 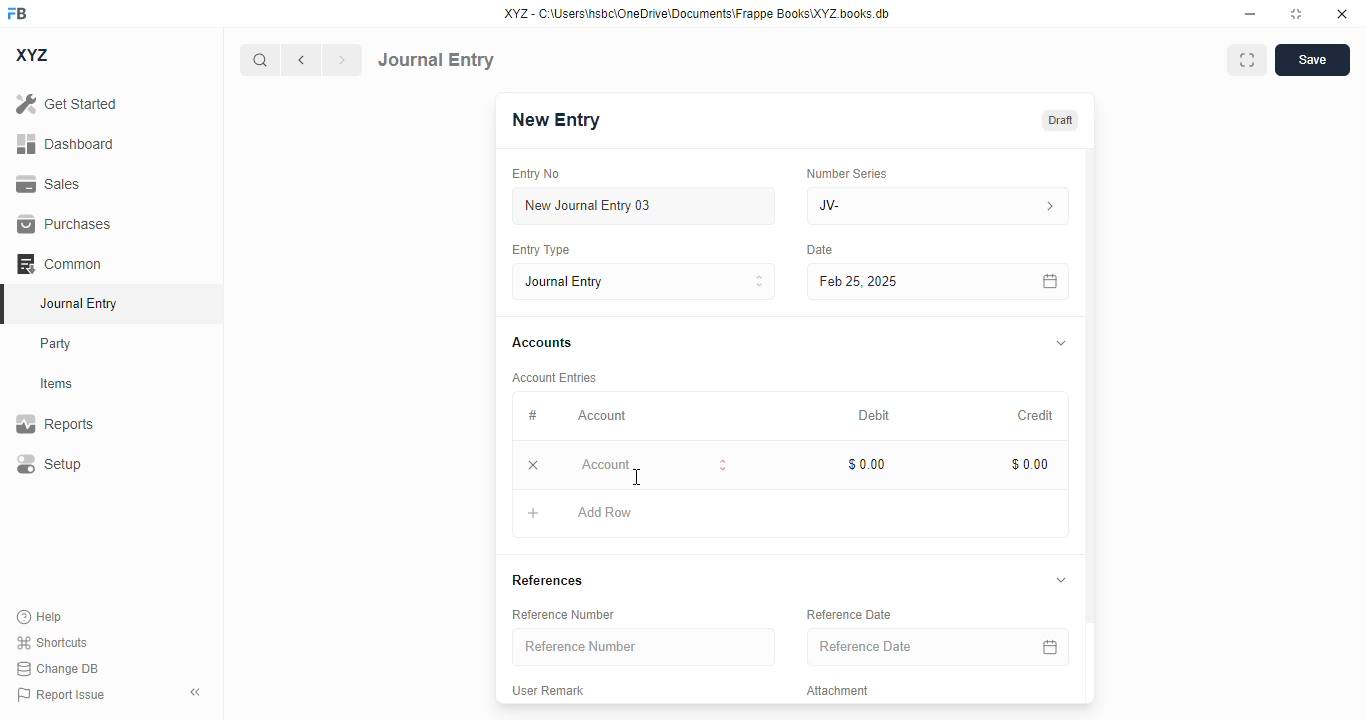 What do you see at coordinates (65, 224) in the screenshot?
I see `purchases` at bounding box center [65, 224].